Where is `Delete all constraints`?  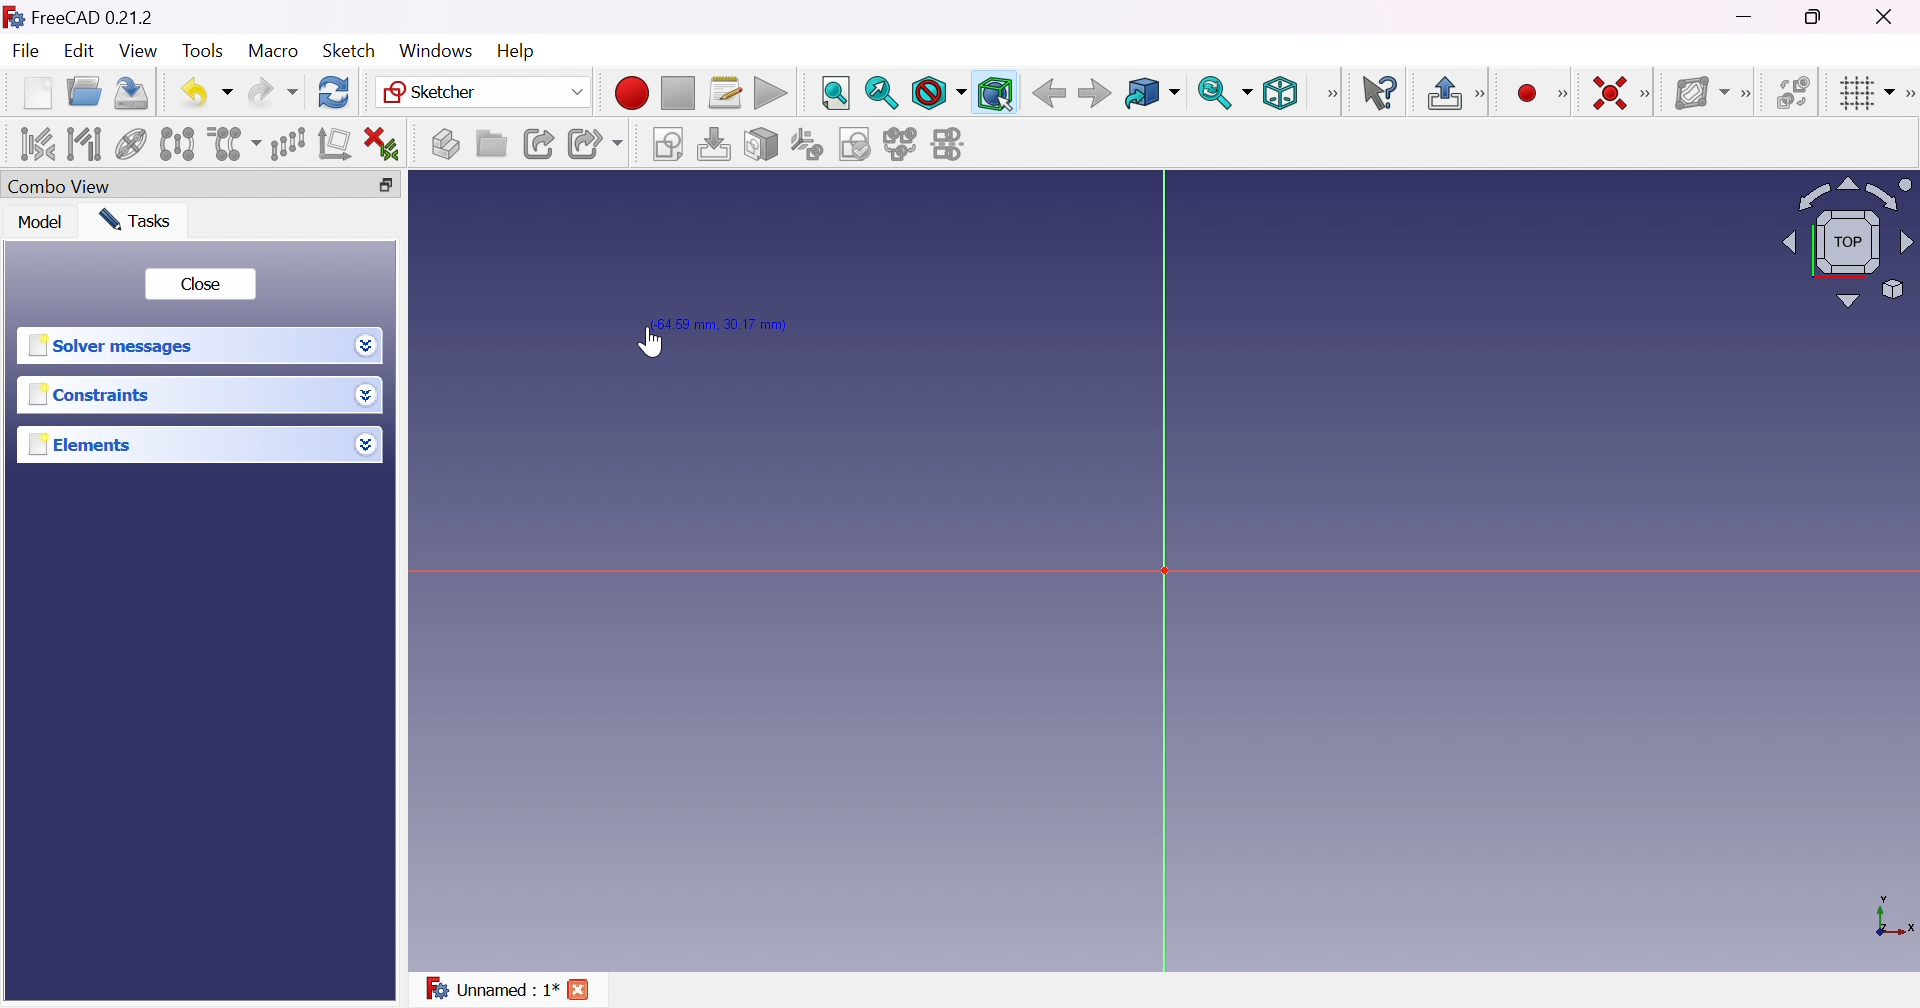
Delete all constraints is located at coordinates (382, 143).